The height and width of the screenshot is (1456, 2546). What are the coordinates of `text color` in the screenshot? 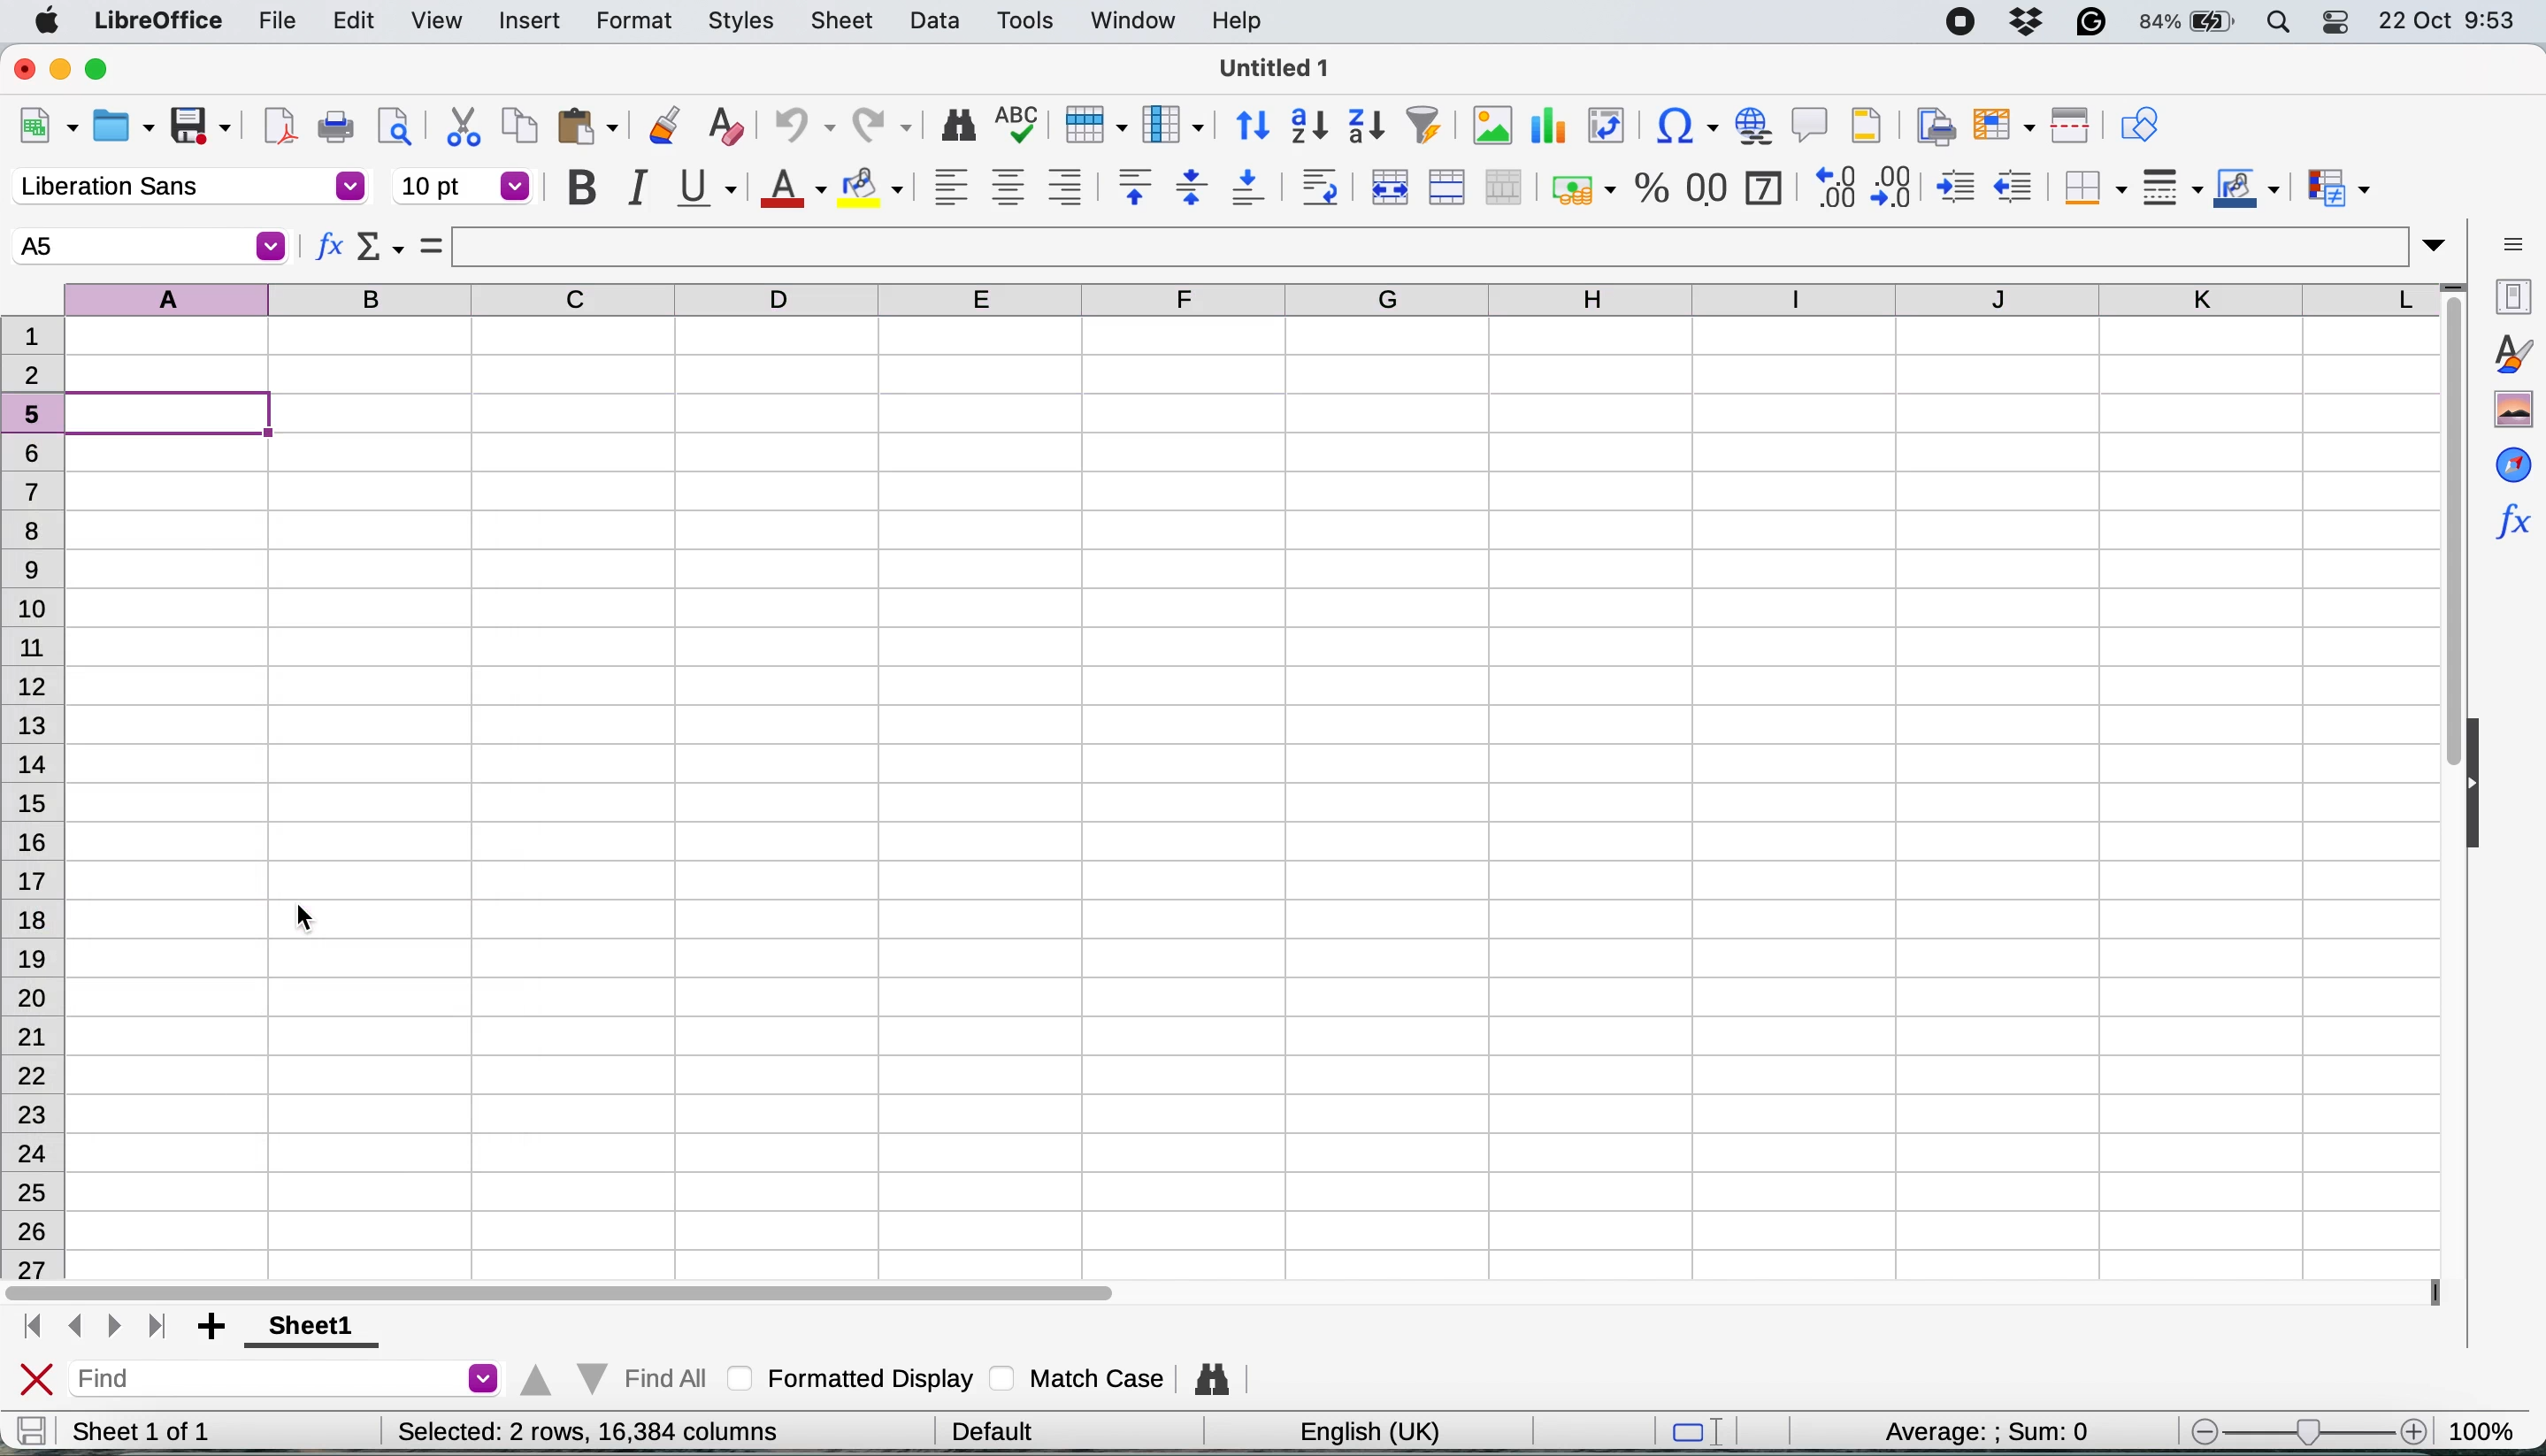 It's located at (791, 189).